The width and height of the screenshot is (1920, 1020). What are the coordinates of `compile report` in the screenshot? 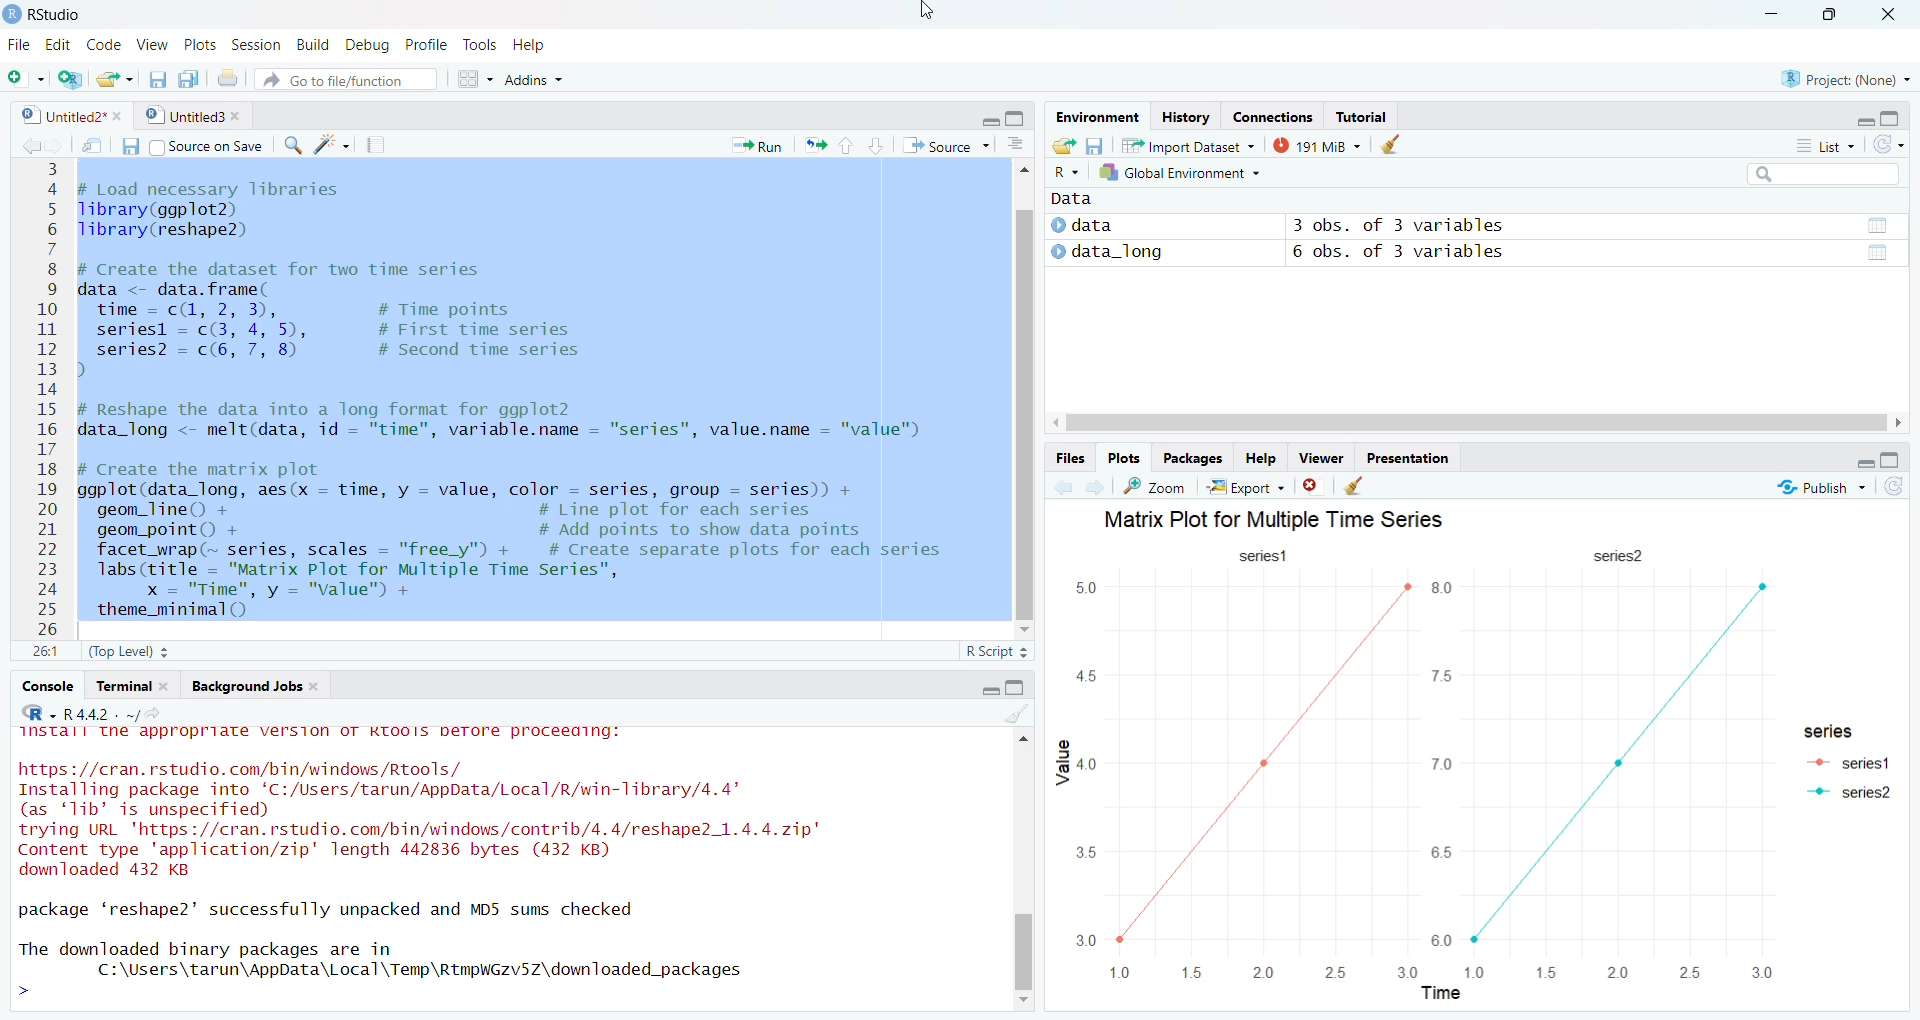 It's located at (374, 145).